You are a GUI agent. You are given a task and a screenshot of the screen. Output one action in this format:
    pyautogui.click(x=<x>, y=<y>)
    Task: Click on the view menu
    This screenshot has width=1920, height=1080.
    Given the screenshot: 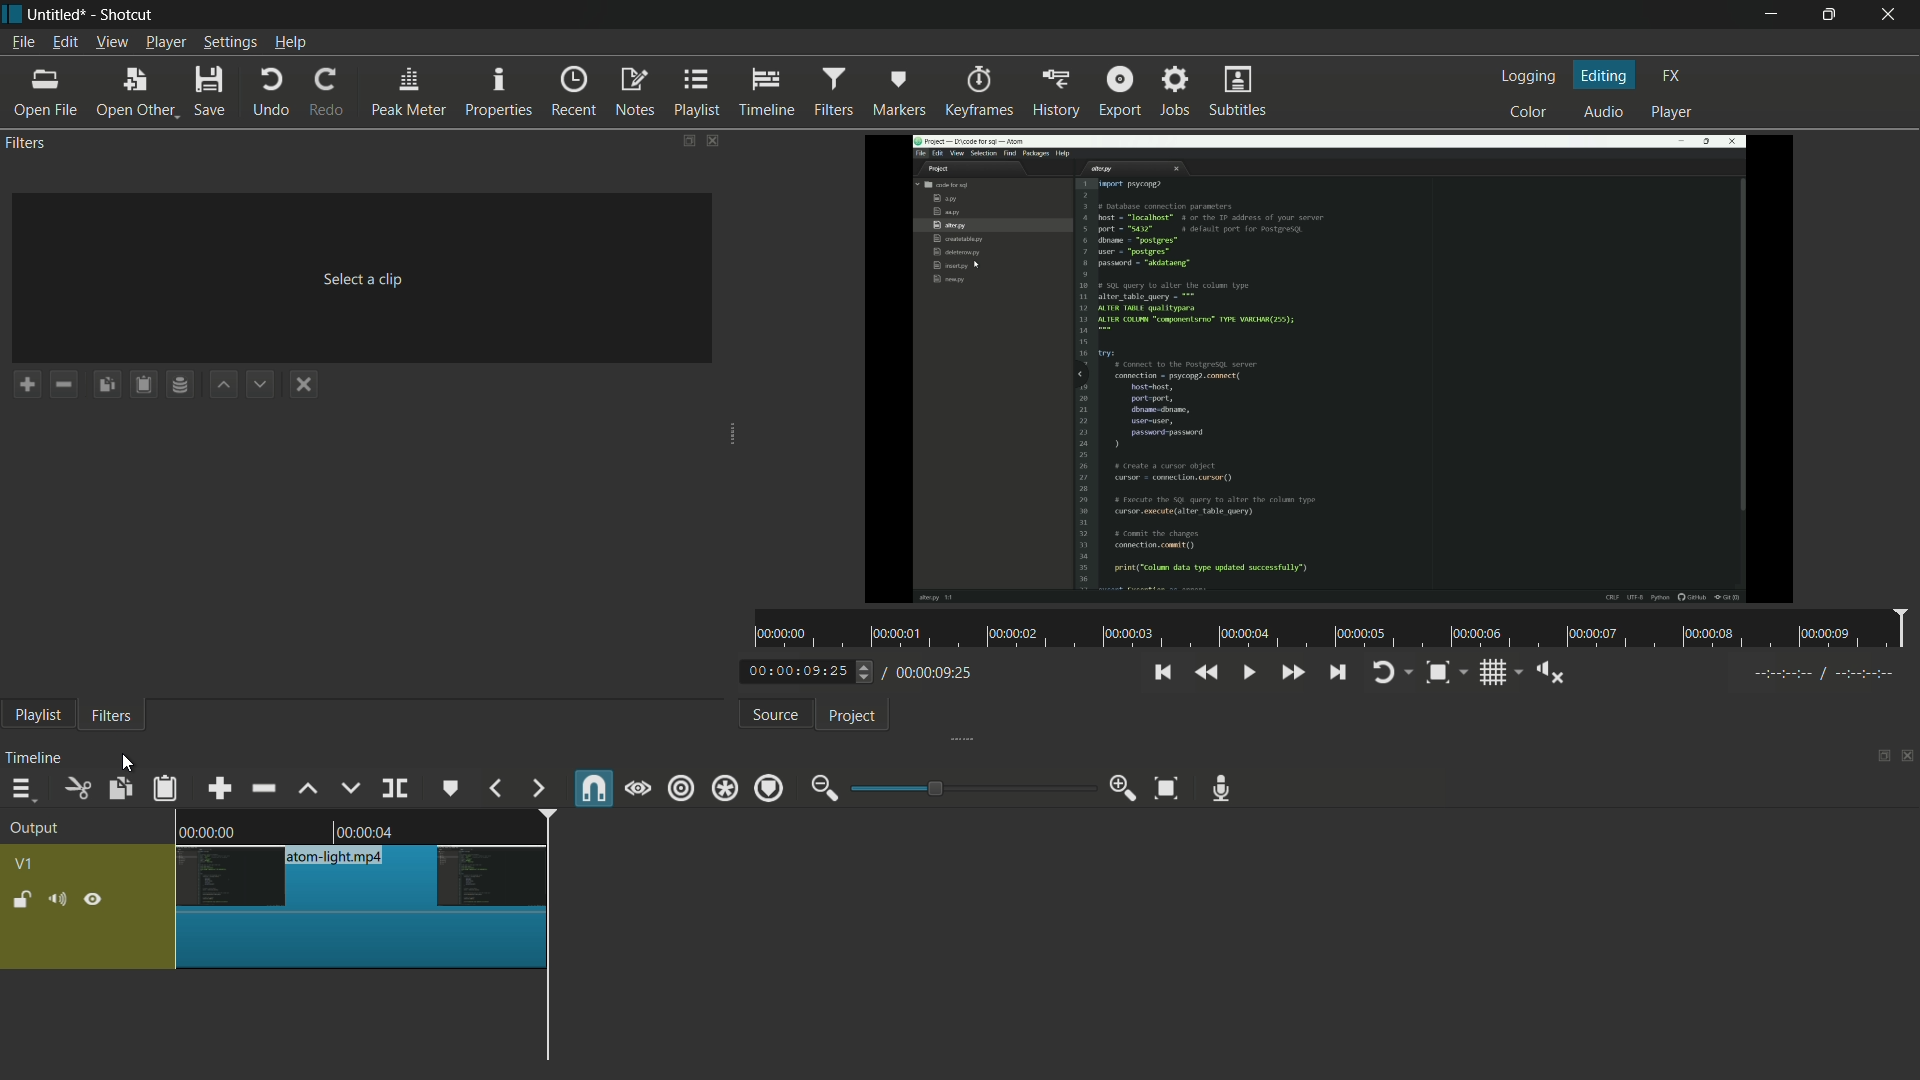 What is the action you would take?
    pyautogui.click(x=110, y=44)
    